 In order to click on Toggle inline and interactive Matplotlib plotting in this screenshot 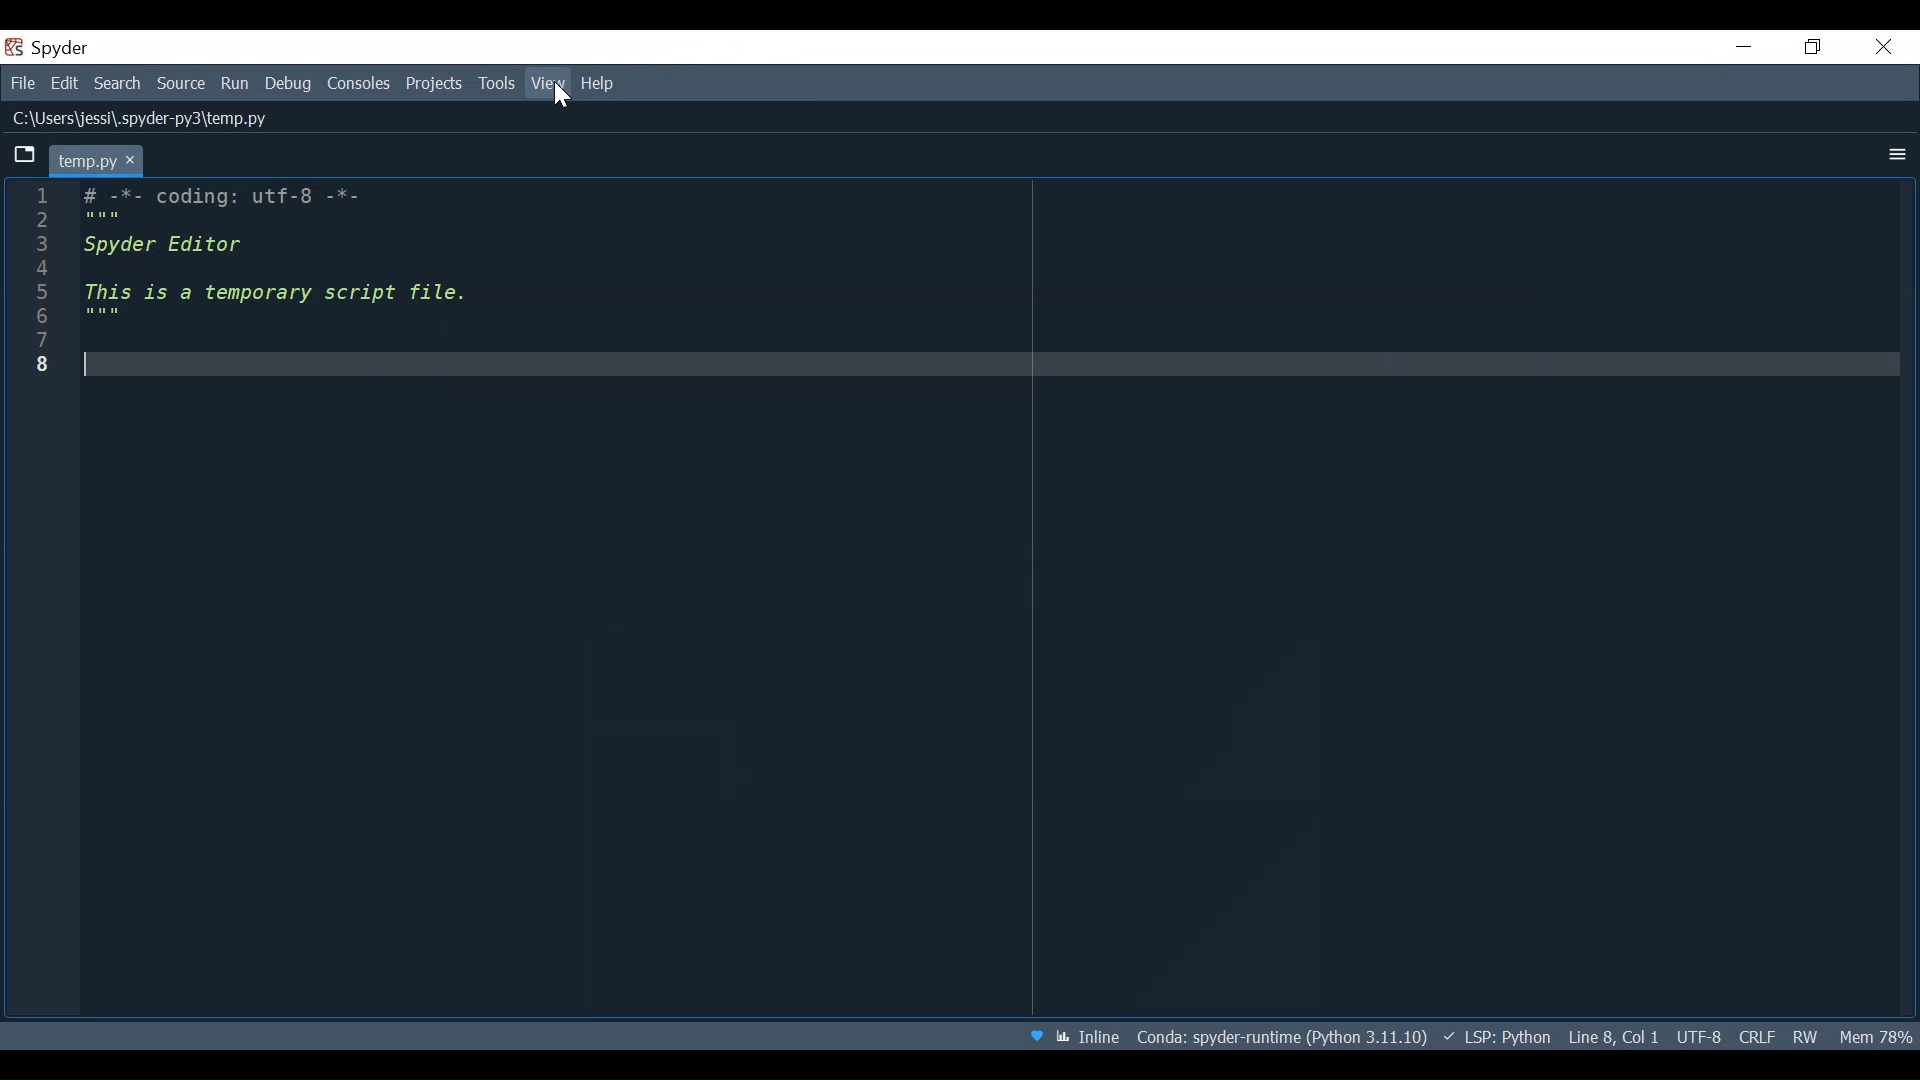, I will do `click(1089, 1036)`.